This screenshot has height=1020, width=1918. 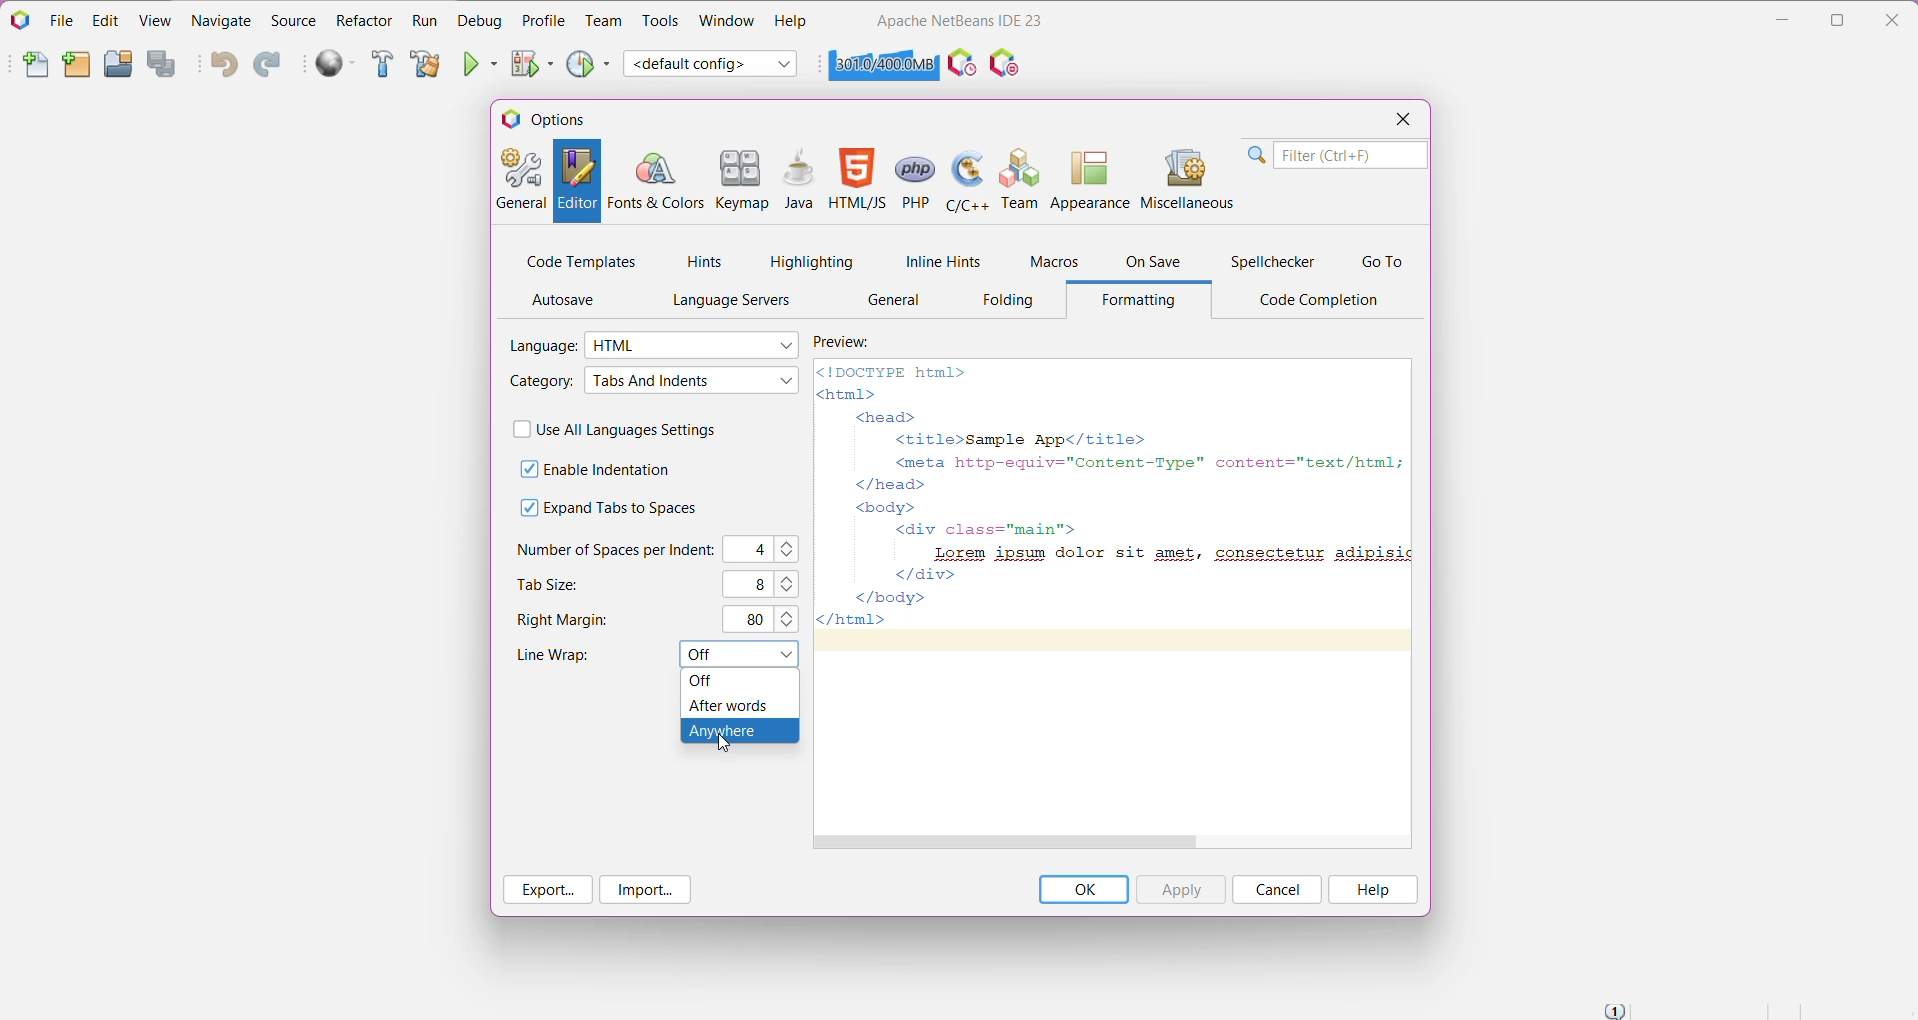 What do you see at coordinates (223, 66) in the screenshot?
I see `Undo` at bounding box center [223, 66].